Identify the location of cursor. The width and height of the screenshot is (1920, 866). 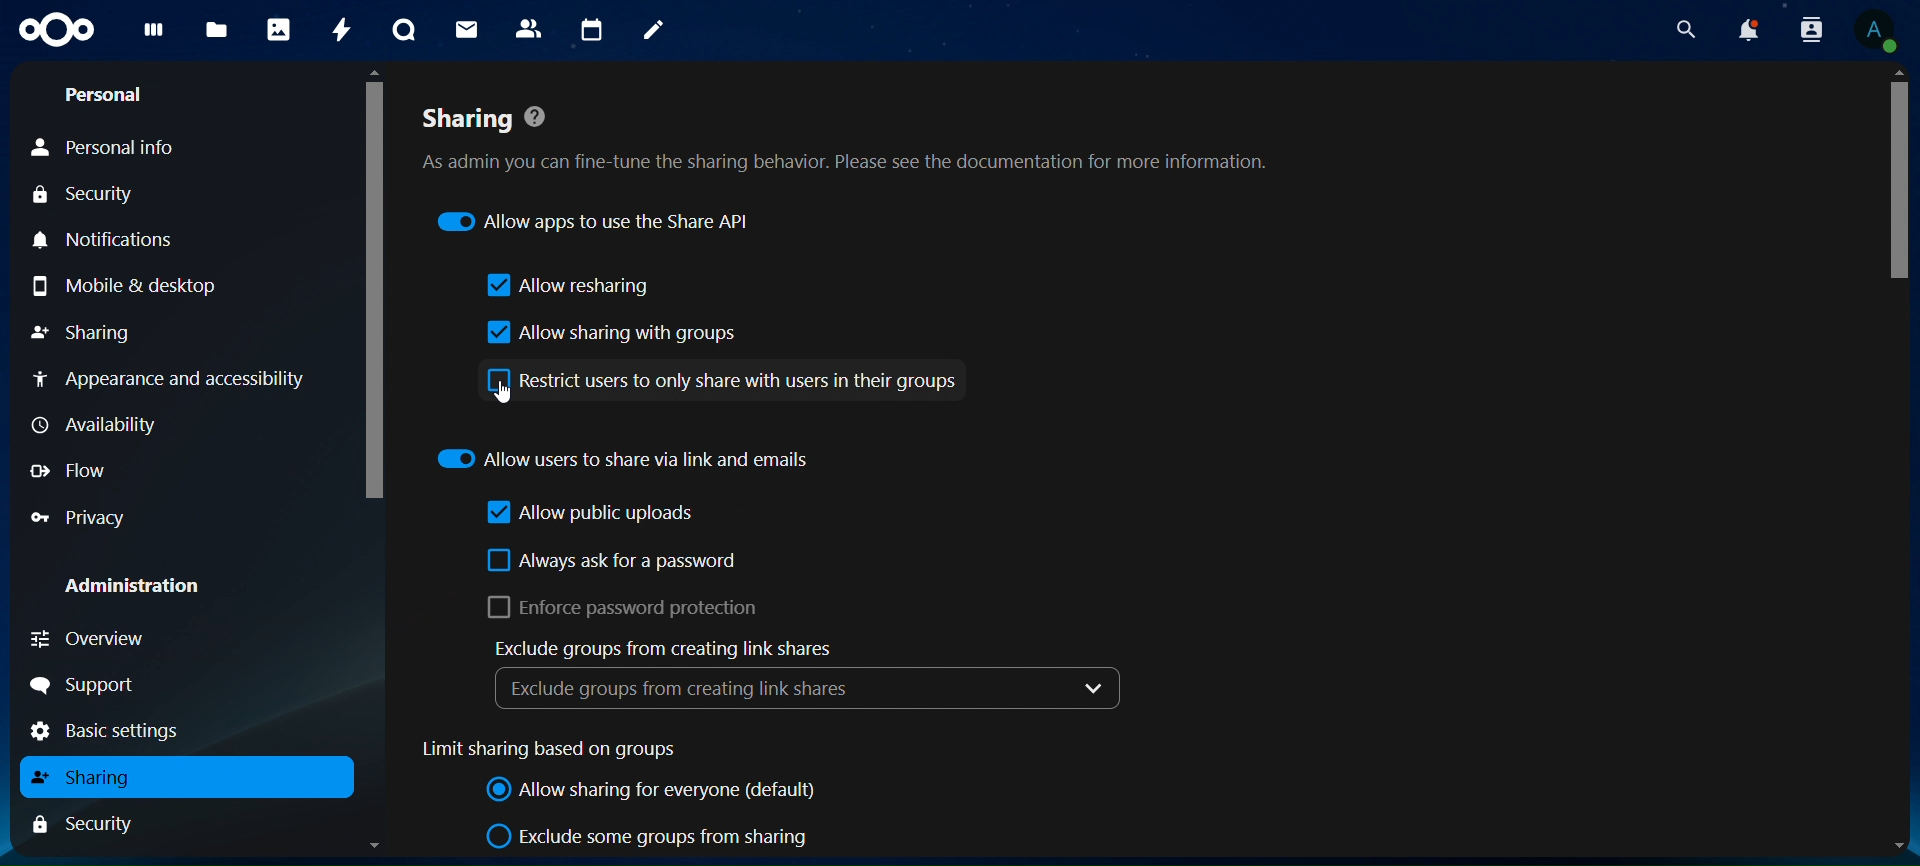
(502, 394).